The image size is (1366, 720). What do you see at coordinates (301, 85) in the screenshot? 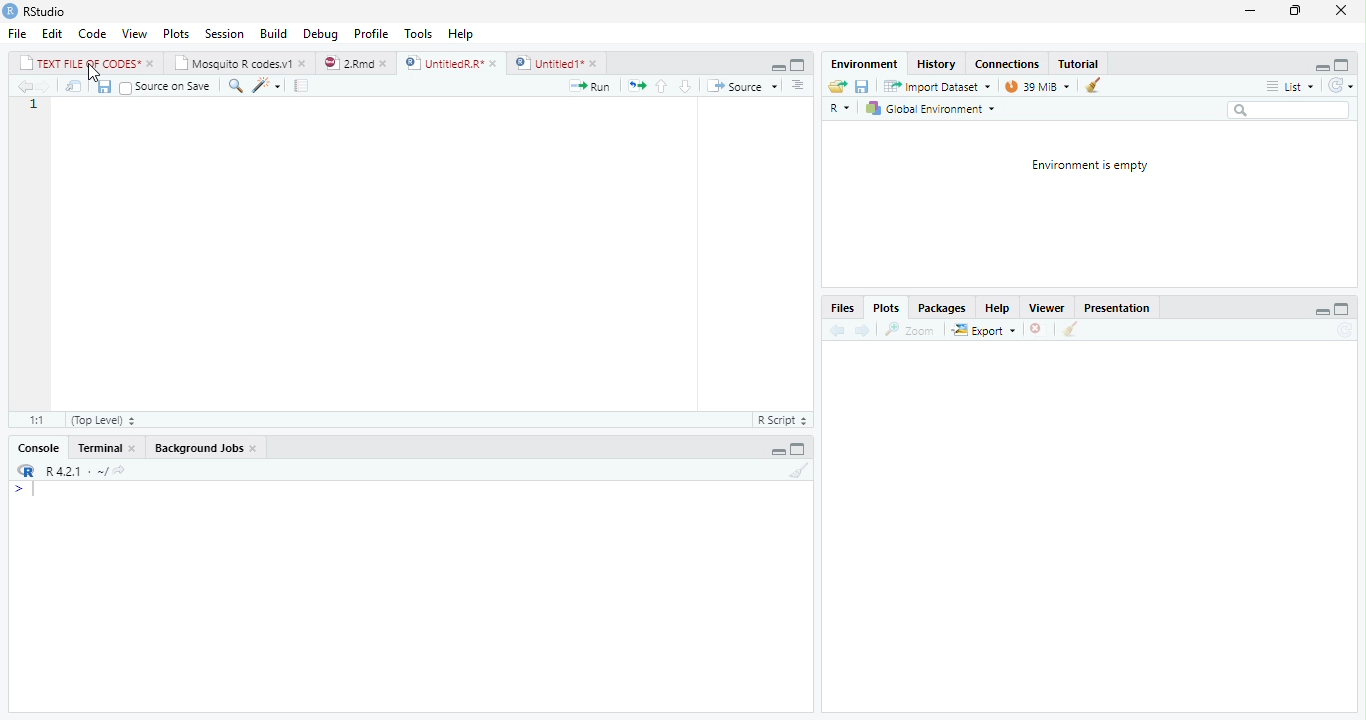
I see `Compile Report` at bounding box center [301, 85].